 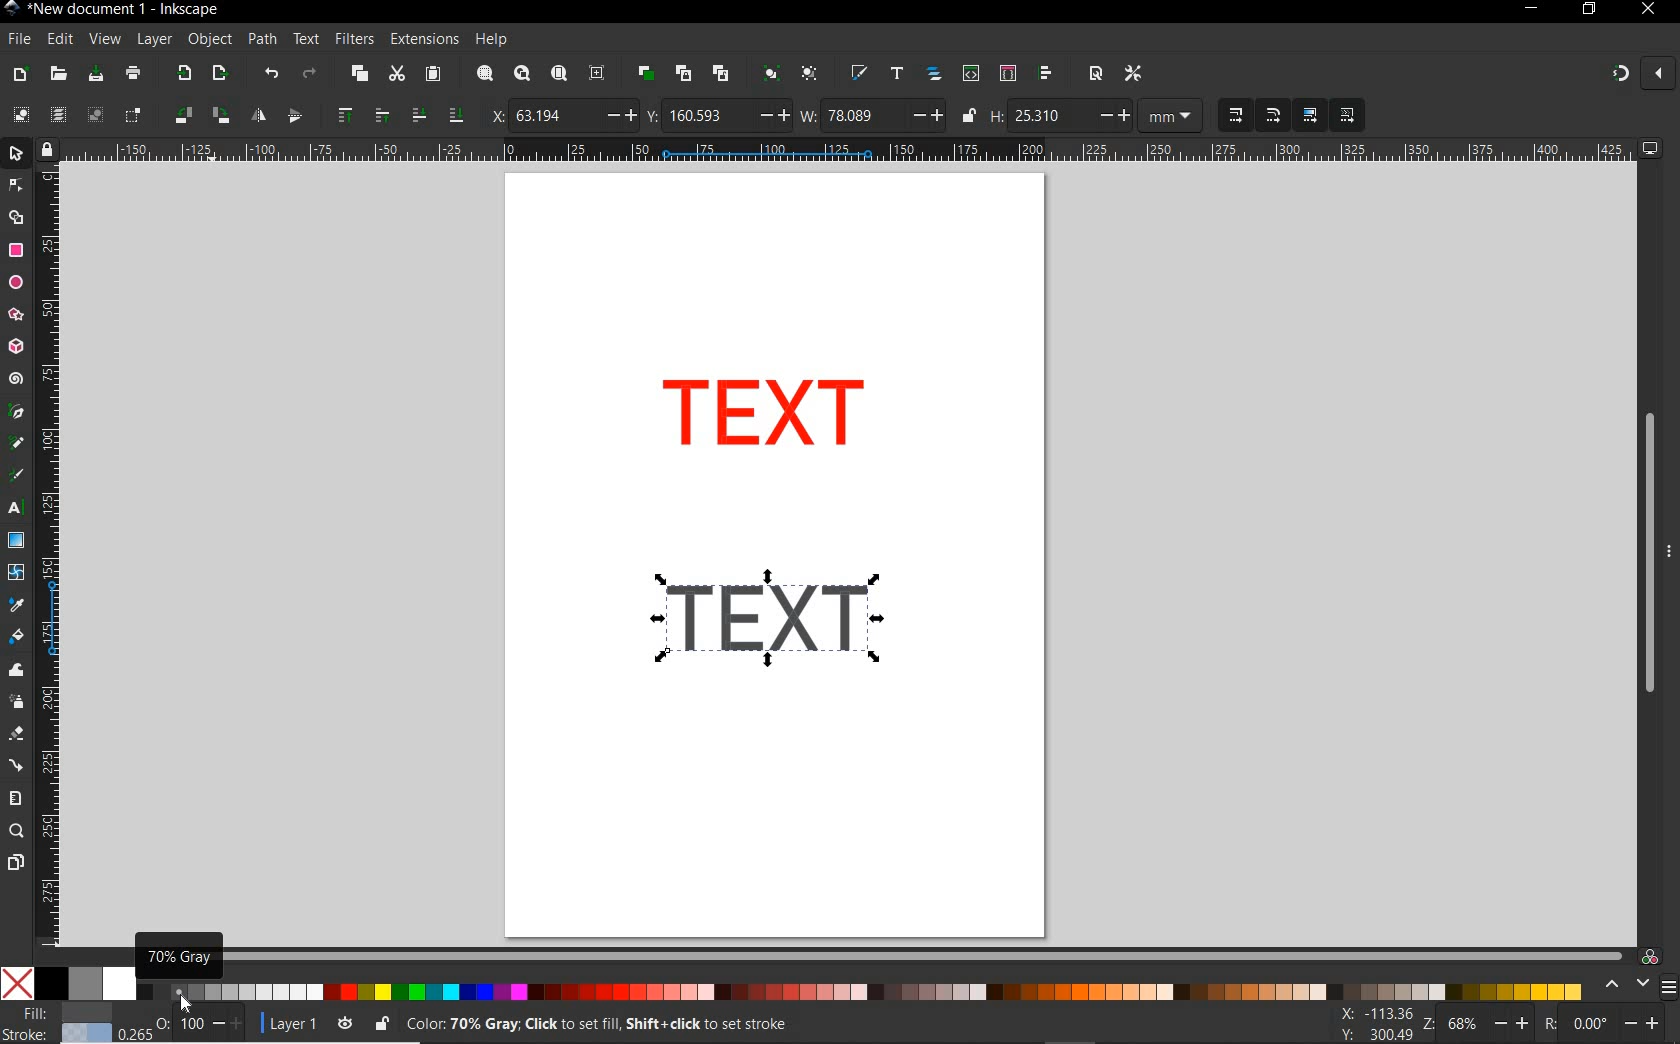 What do you see at coordinates (560, 114) in the screenshot?
I see `horizontal coordinate of selection` at bounding box center [560, 114].